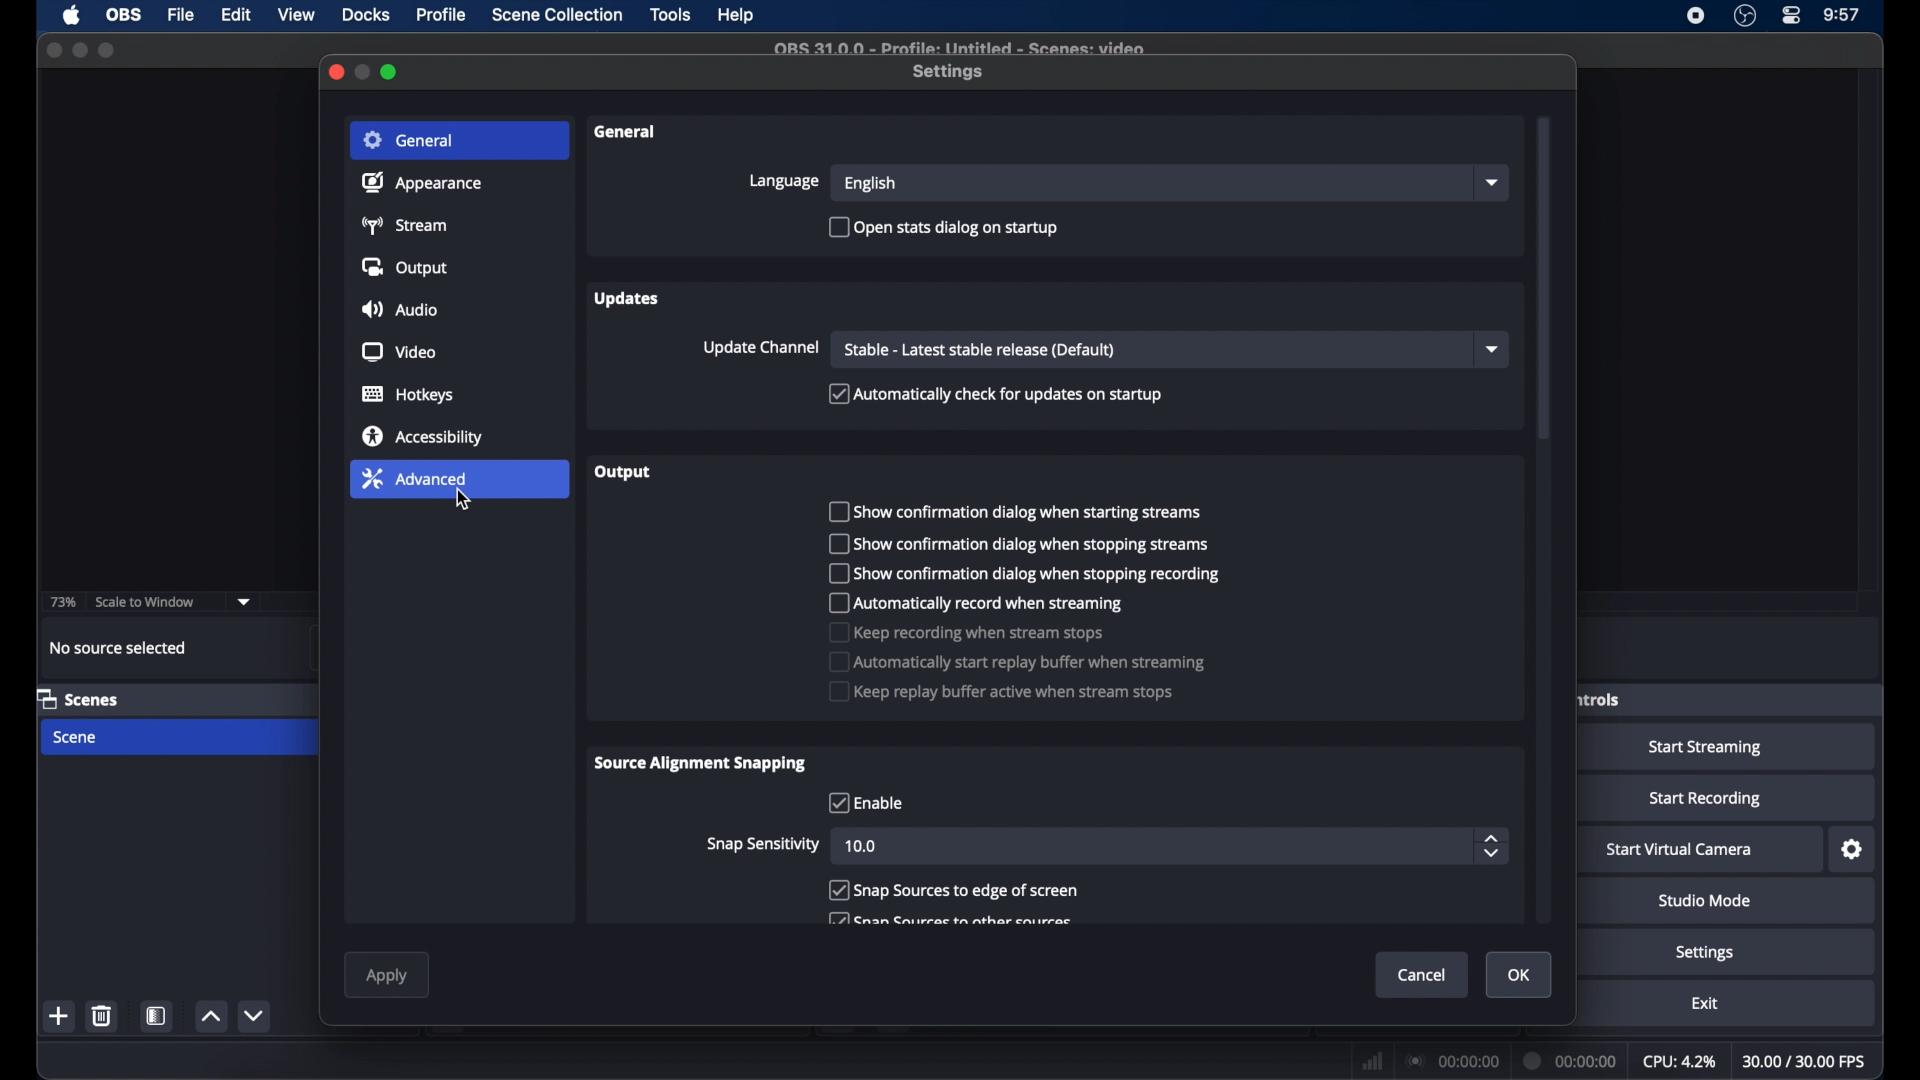 This screenshot has width=1920, height=1080. I want to click on general, so click(412, 140).